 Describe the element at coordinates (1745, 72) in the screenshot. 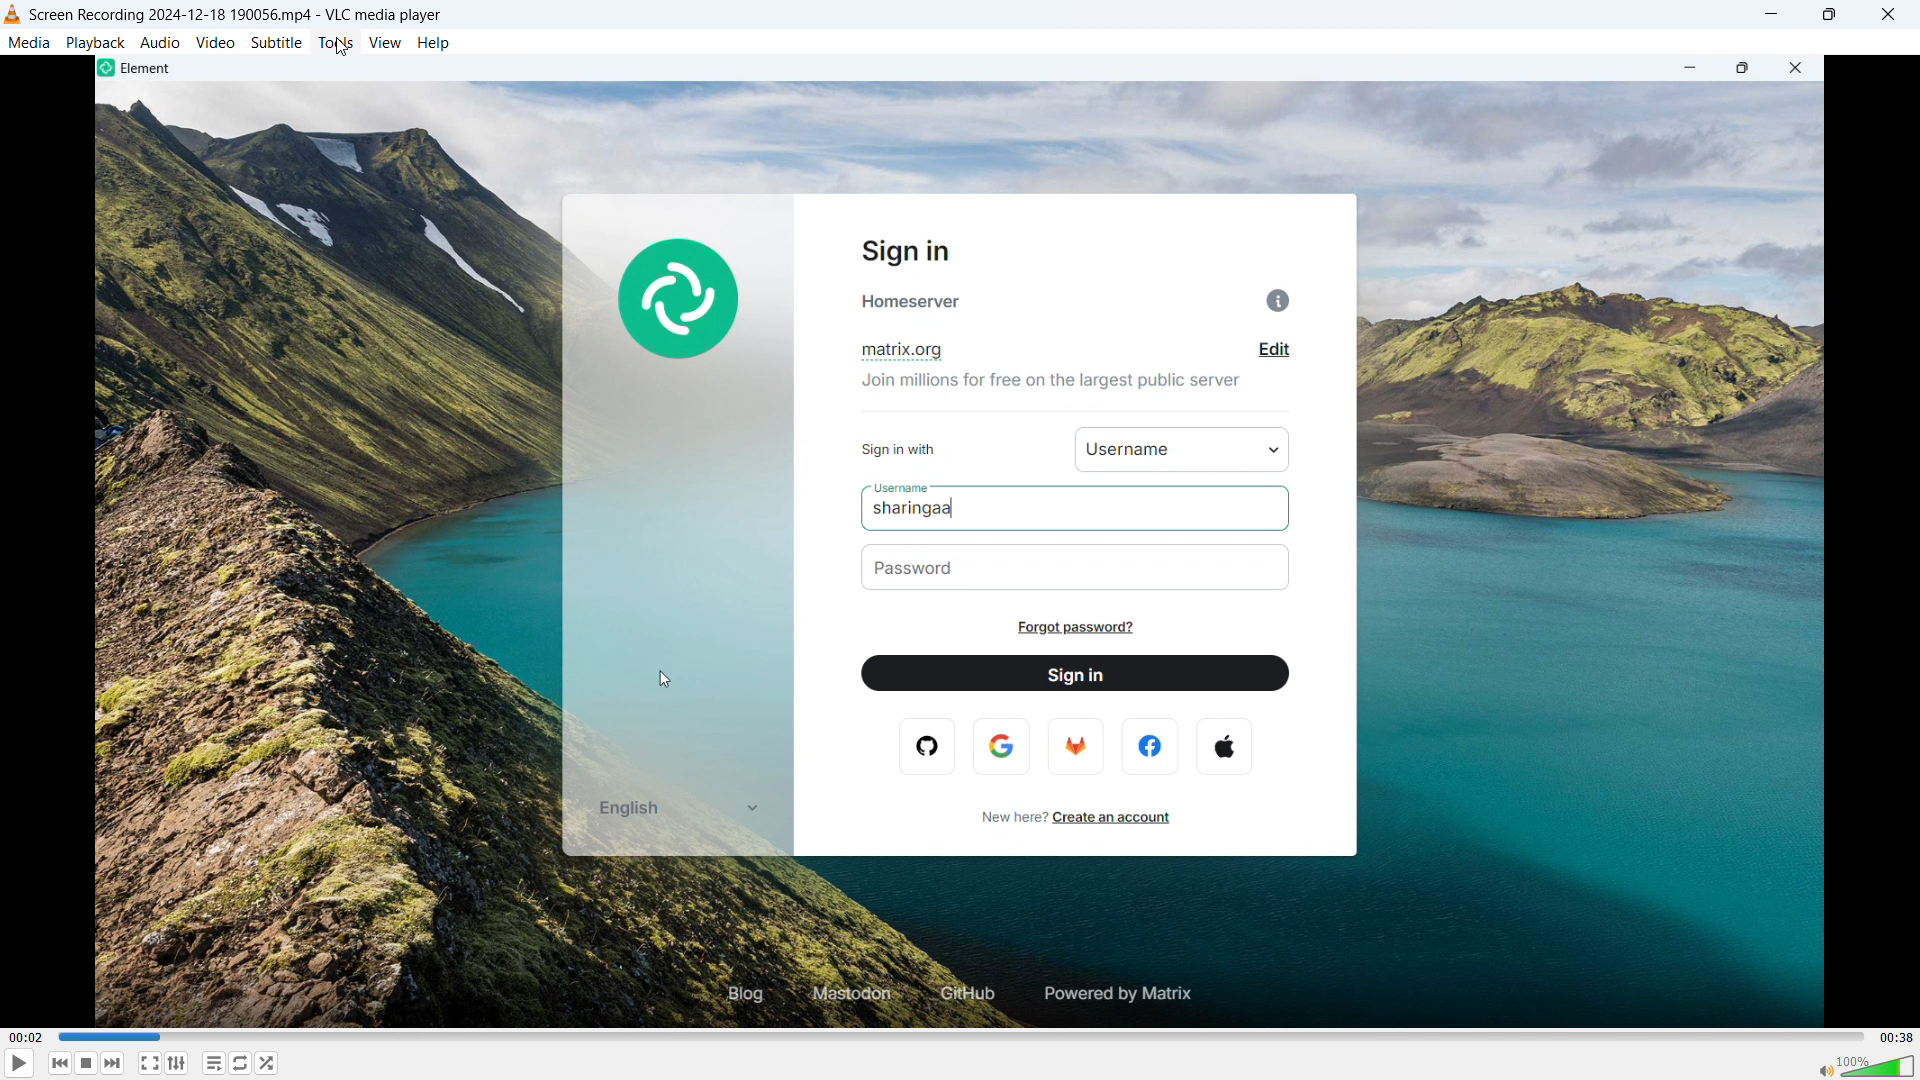

I see `maximize` at that location.